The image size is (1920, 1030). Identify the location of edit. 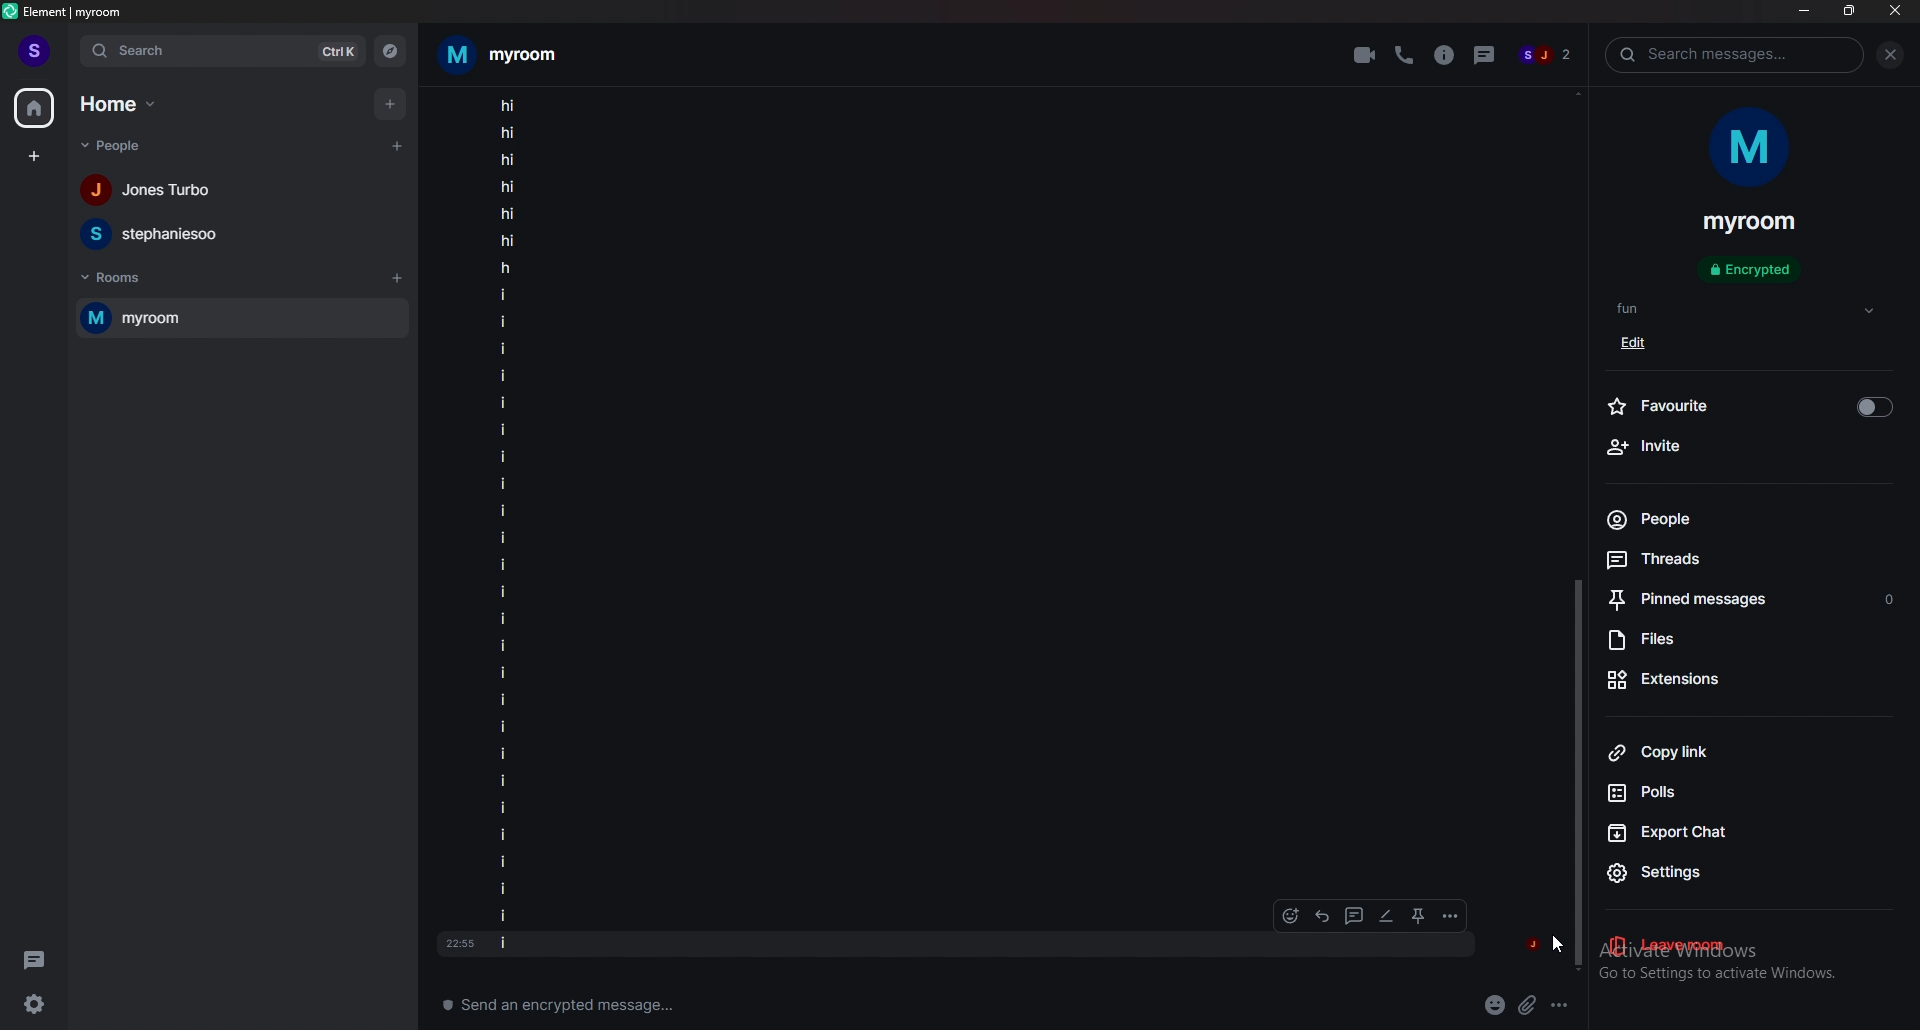
(1385, 917).